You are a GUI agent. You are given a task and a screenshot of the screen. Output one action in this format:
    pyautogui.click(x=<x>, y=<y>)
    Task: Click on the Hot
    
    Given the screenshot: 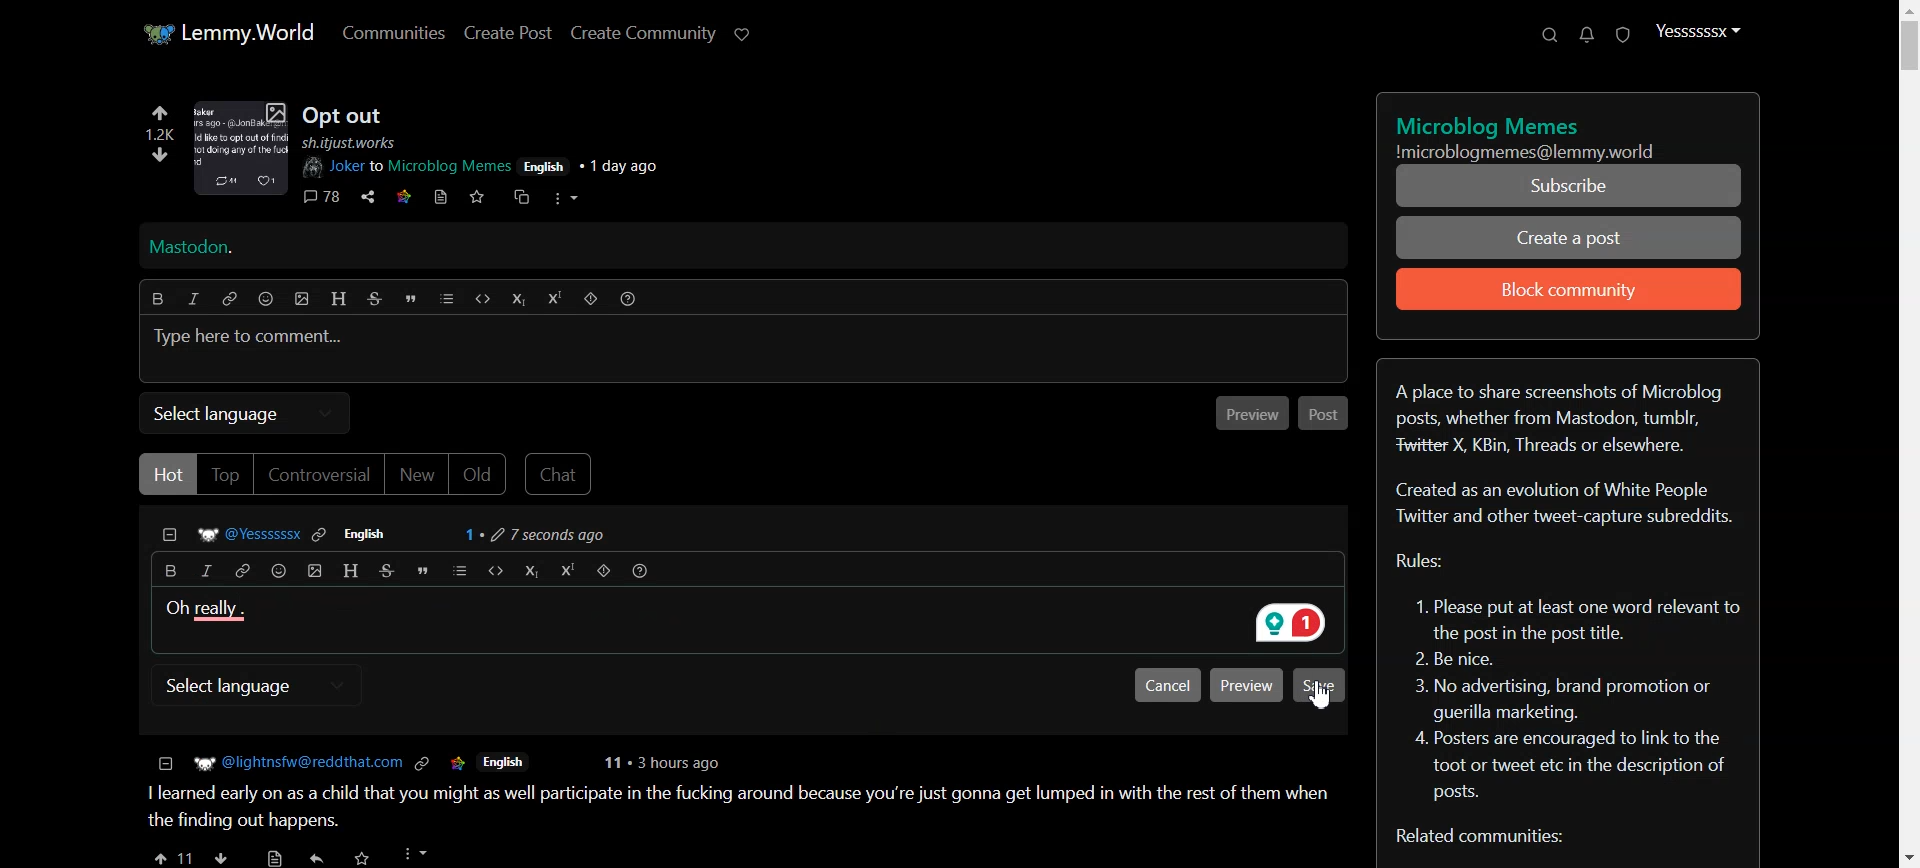 What is the action you would take?
    pyautogui.click(x=166, y=472)
    